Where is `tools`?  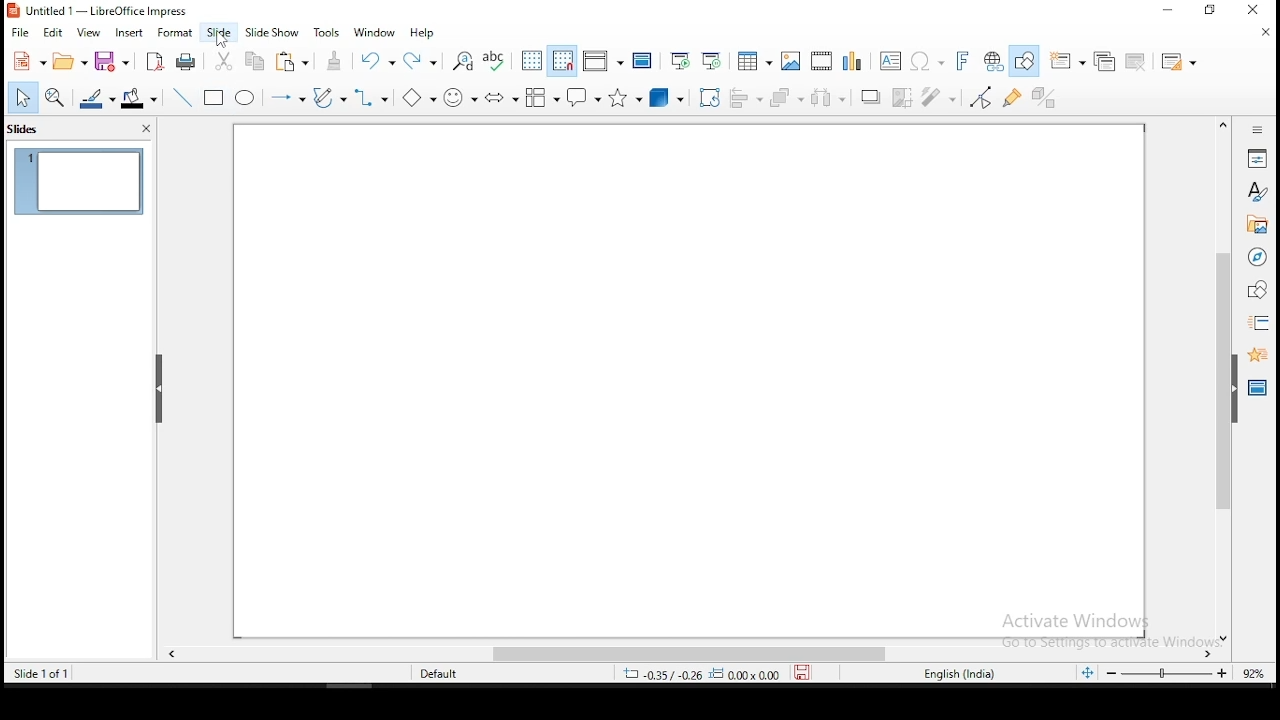 tools is located at coordinates (329, 32).